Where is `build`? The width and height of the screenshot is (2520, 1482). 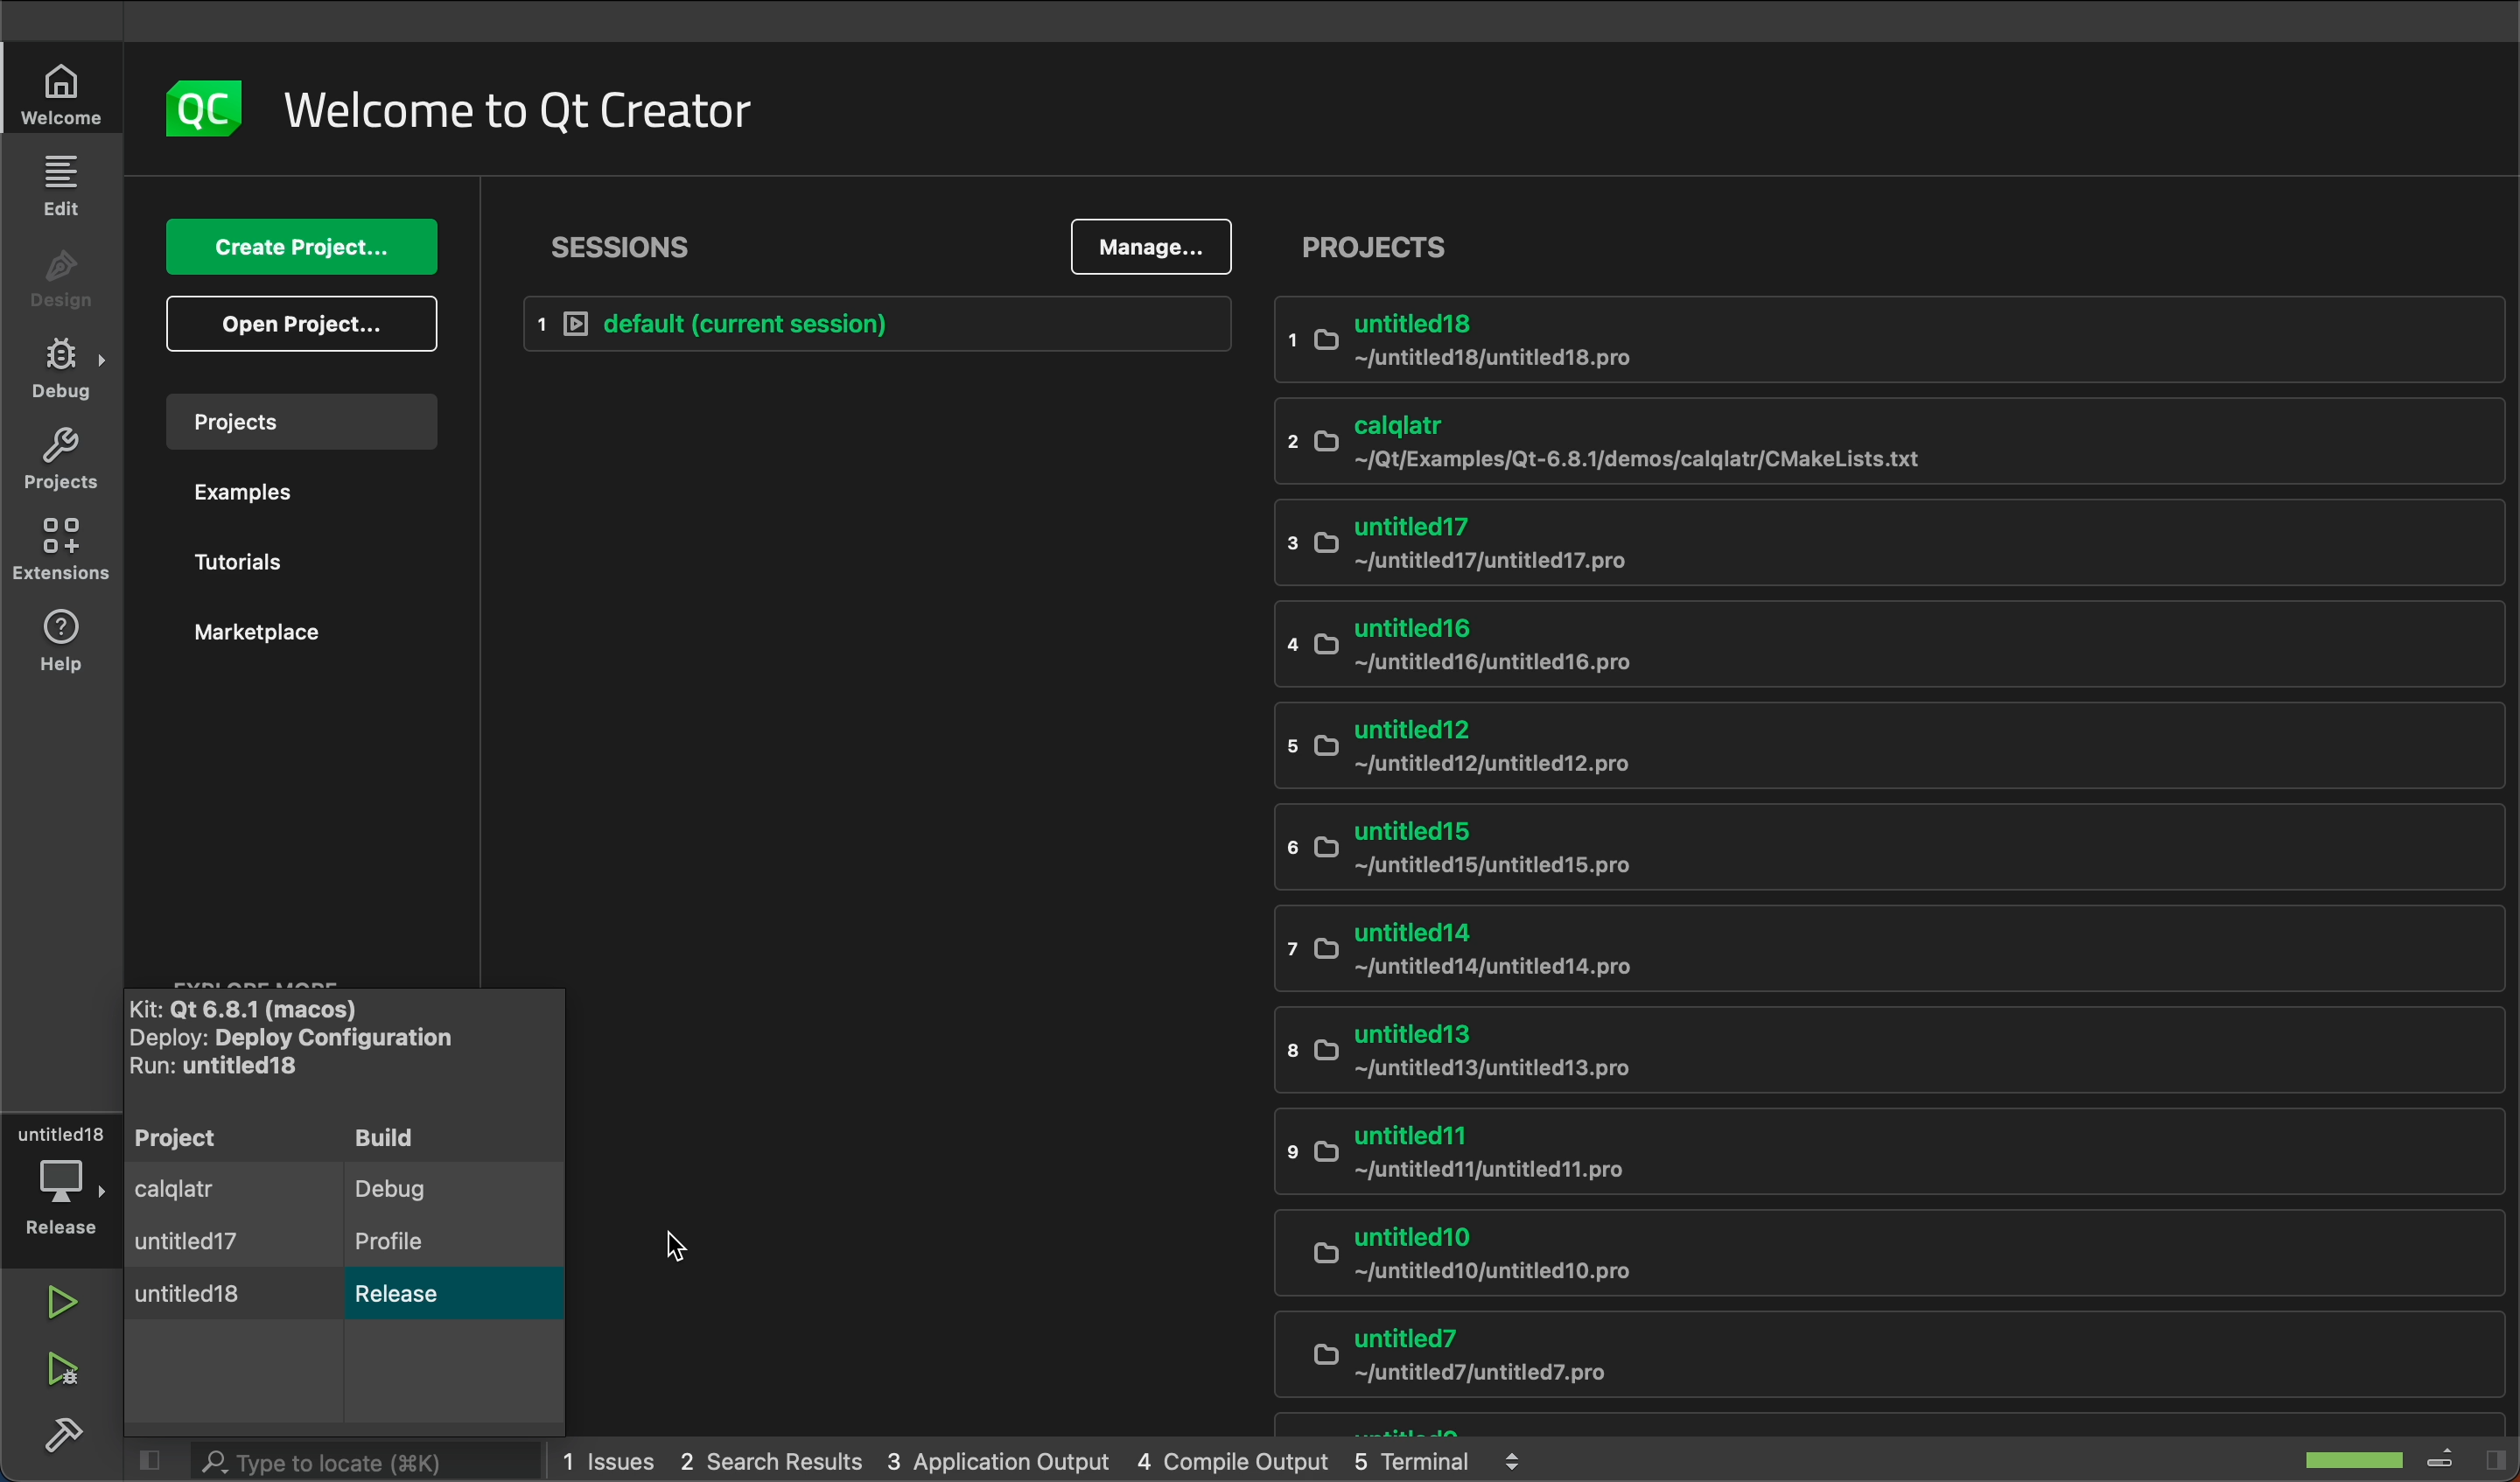
build is located at coordinates (443, 1139).